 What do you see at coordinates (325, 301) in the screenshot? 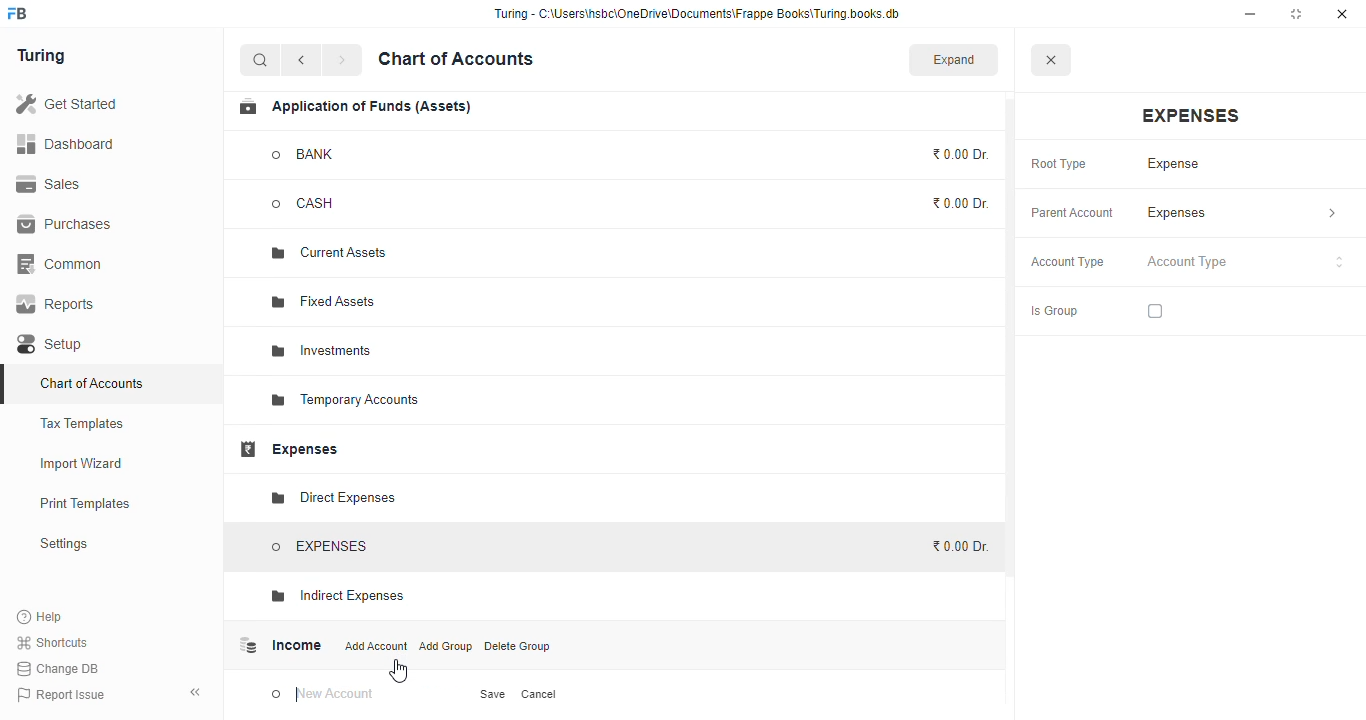
I see `fixed assets` at bounding box center [325, 301].